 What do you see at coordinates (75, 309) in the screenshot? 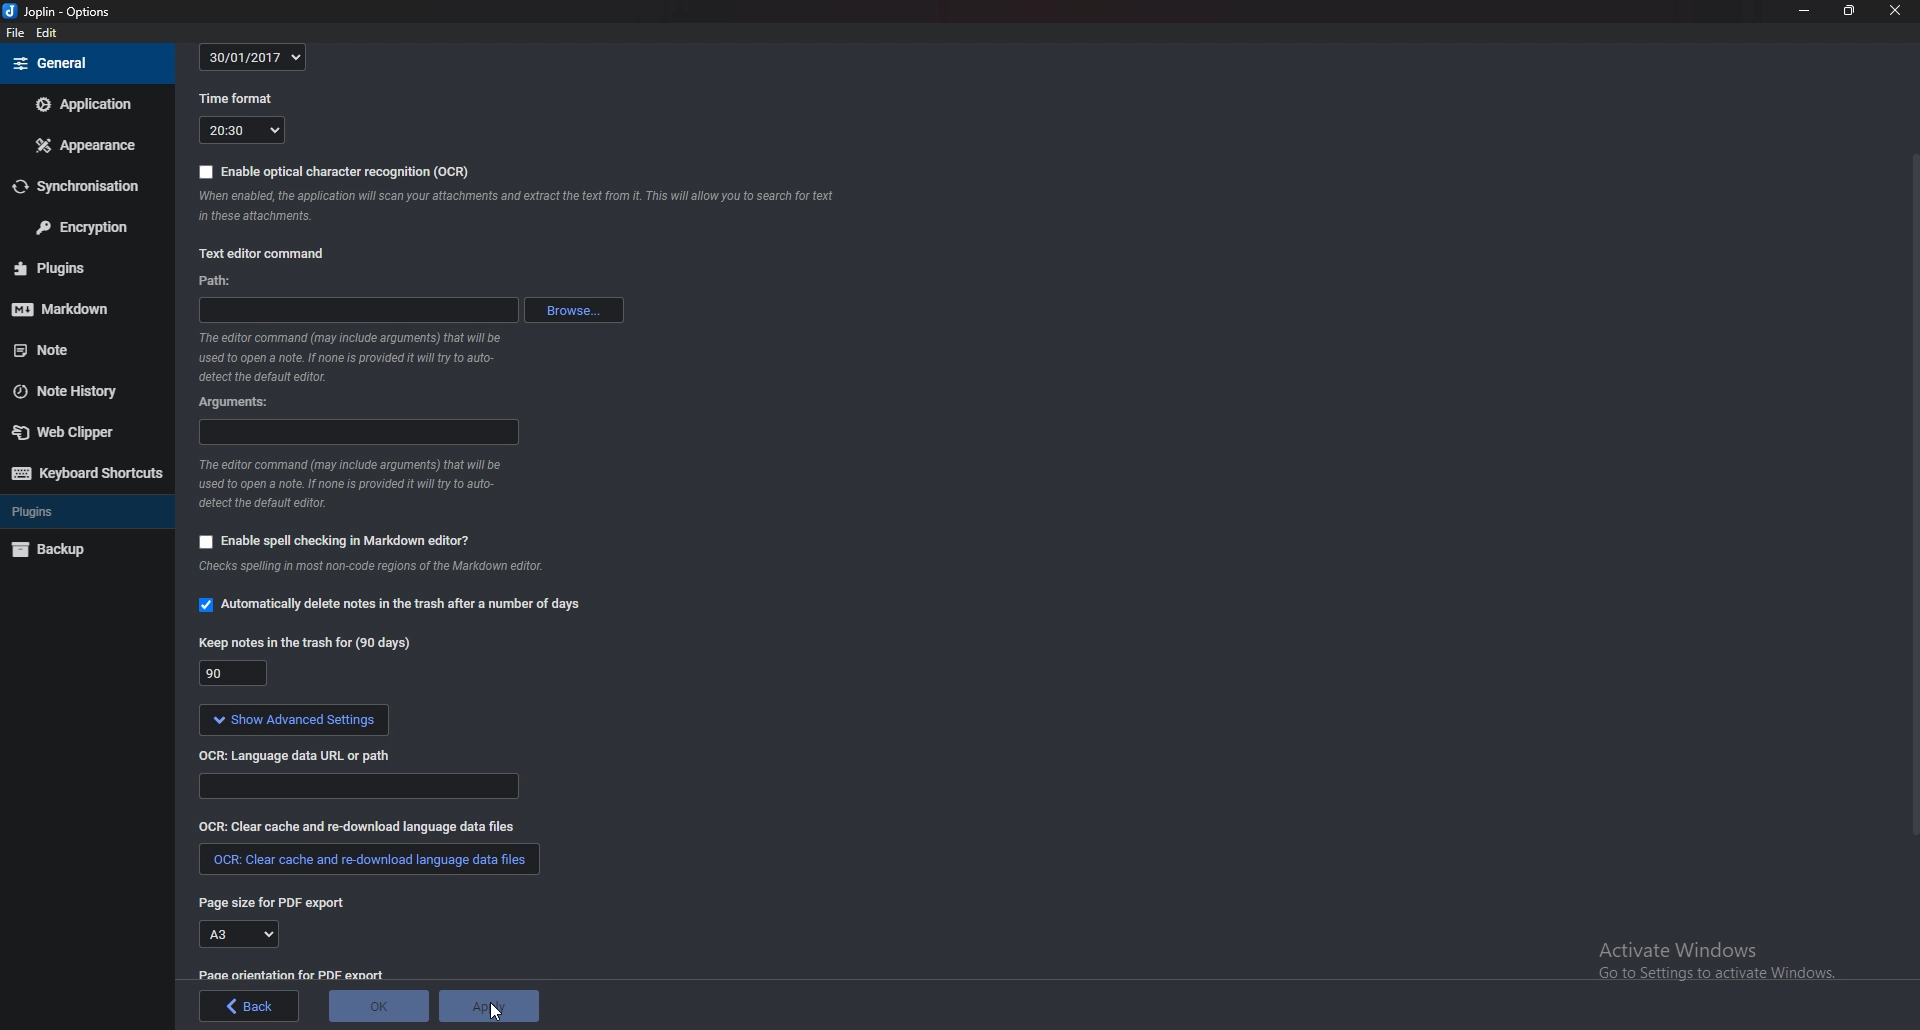
I see `Mark down` at bounding box center [75, 309].